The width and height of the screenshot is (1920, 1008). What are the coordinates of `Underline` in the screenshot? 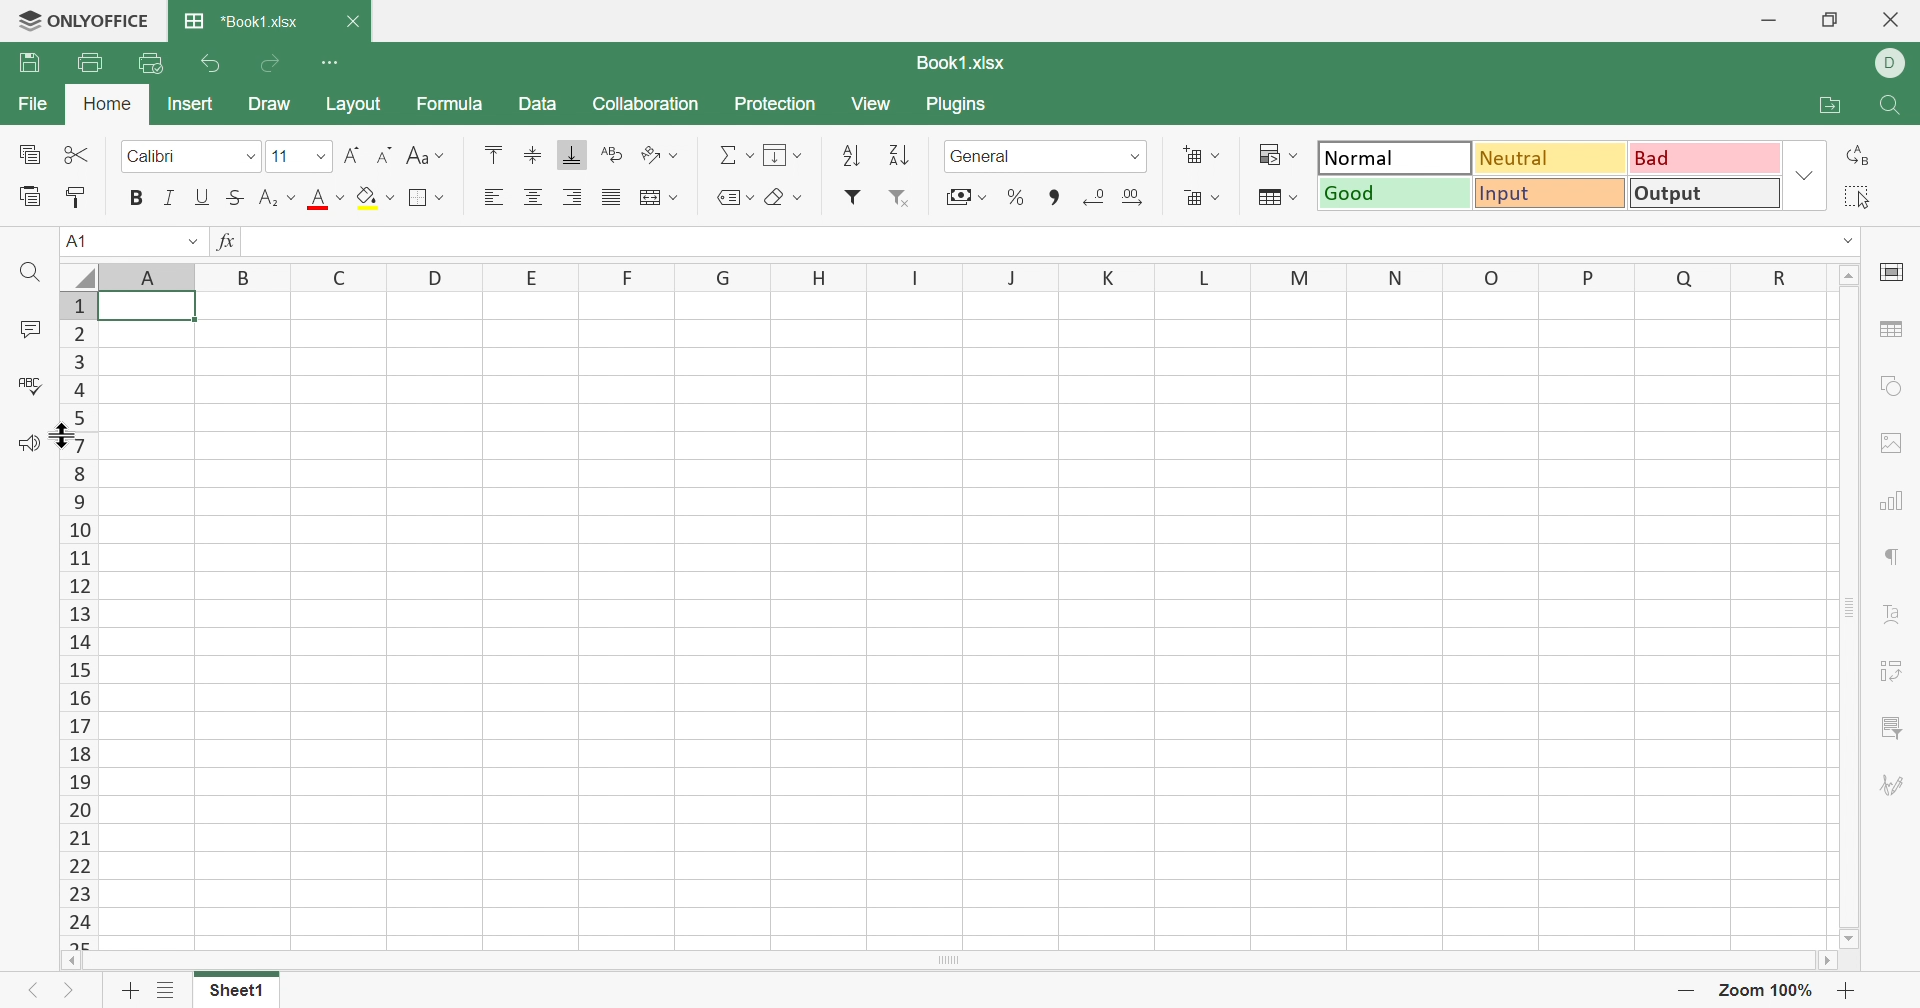 It's located at (203, 198).